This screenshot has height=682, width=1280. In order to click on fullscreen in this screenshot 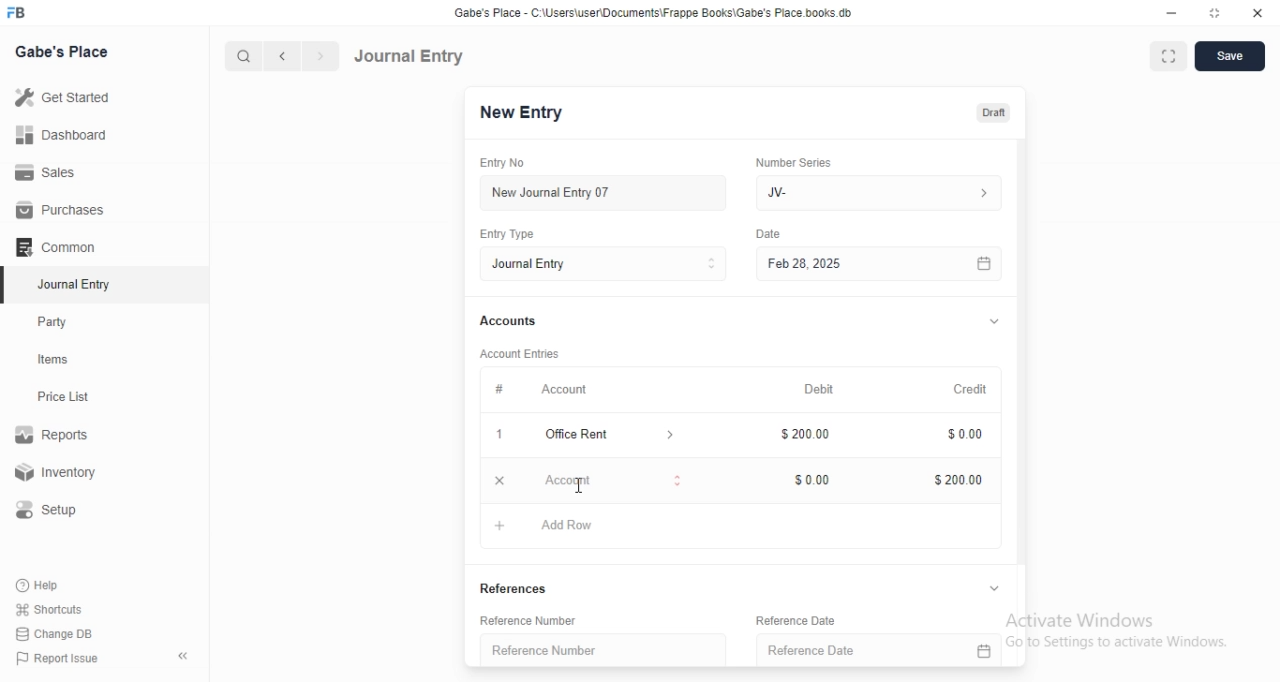, I will do `click(1169, 58)`.